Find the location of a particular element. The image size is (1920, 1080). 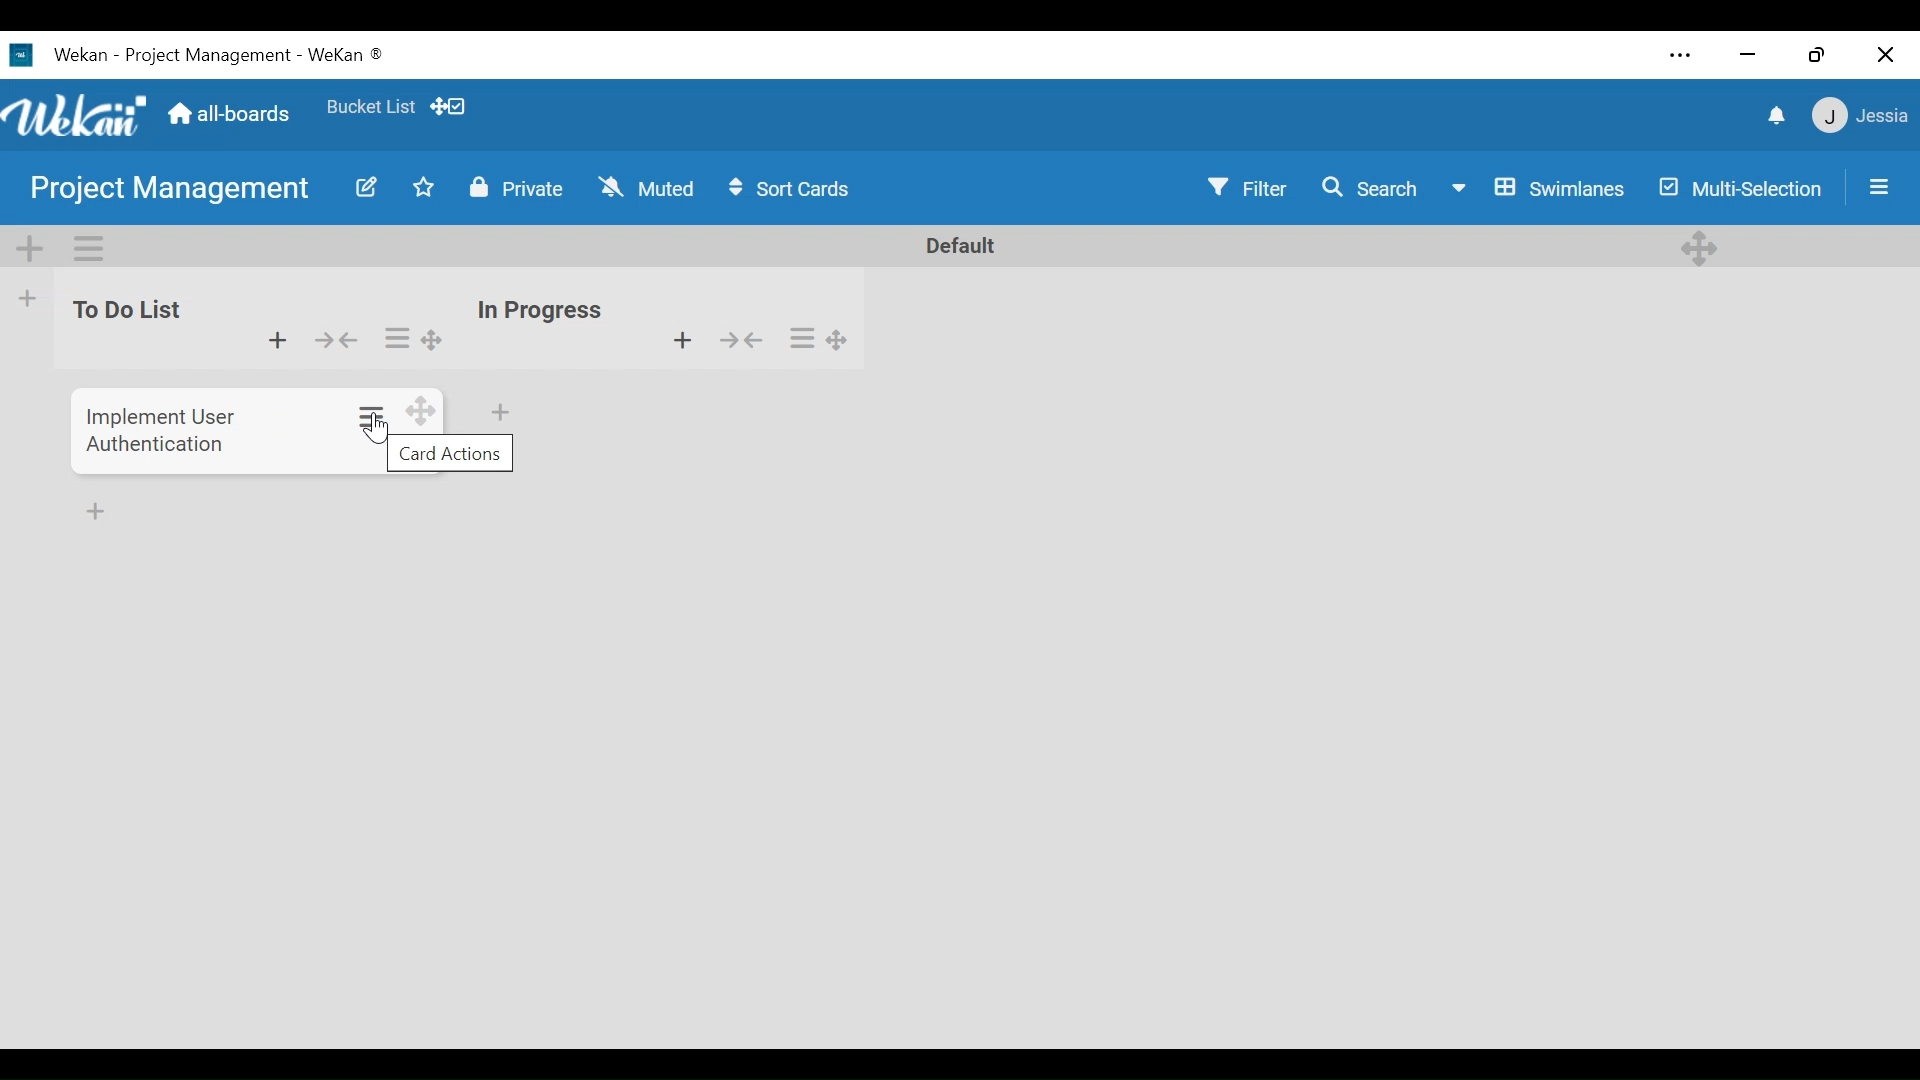

Wekan - Project Management - WeKan ® is located at coordinates (223, 56).